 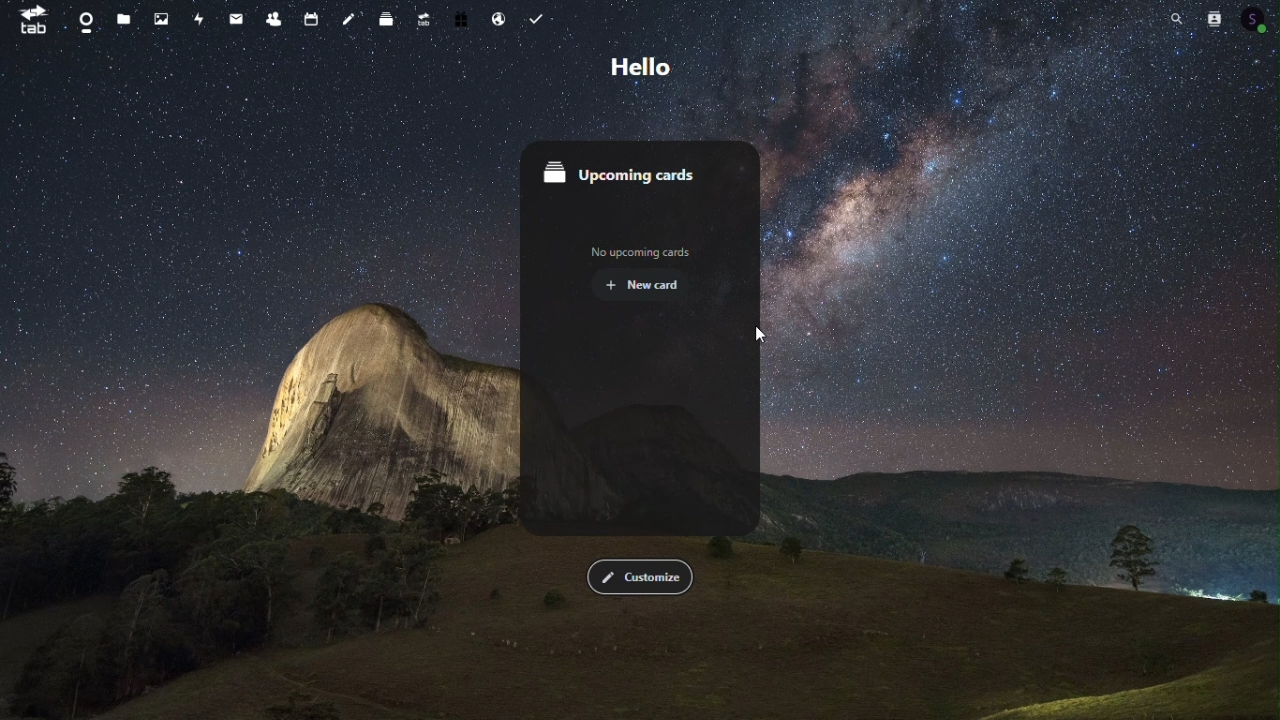 I want to click on Free trial, so click(x=462, y=16).